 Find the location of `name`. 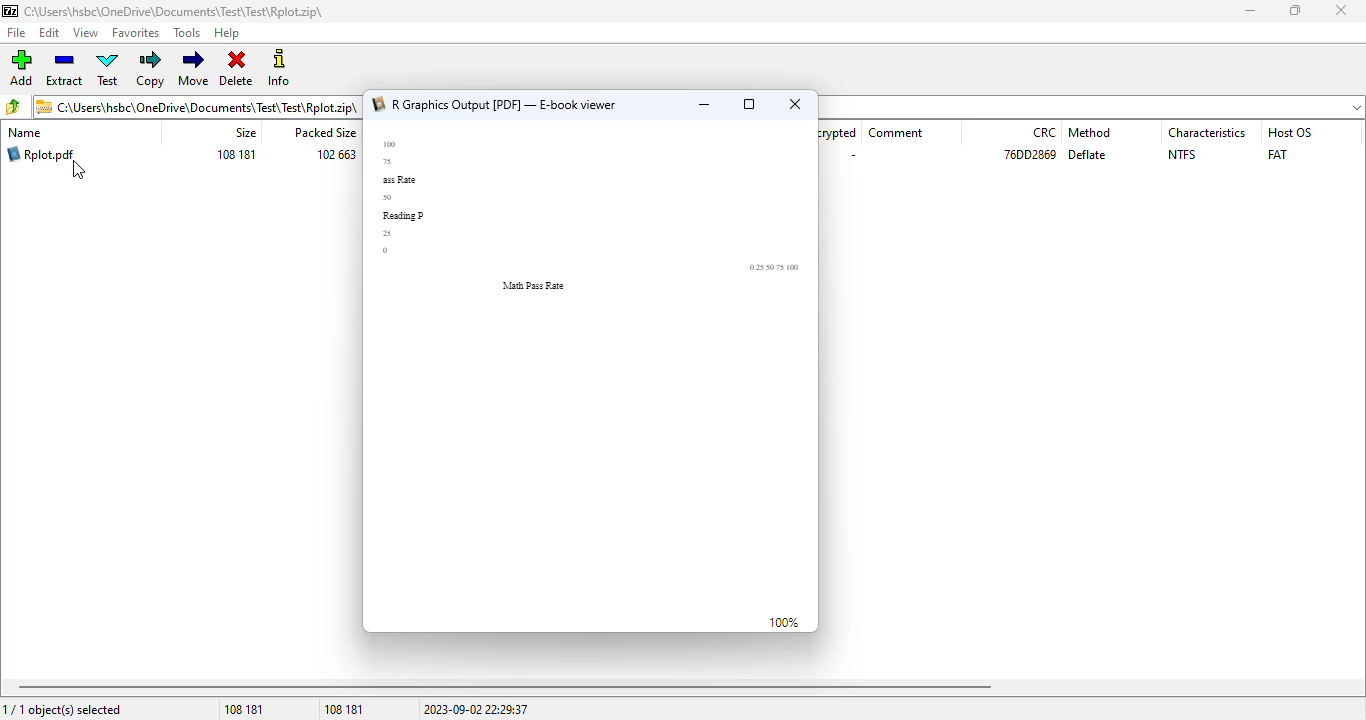

name is located at coordinates (24, 133).